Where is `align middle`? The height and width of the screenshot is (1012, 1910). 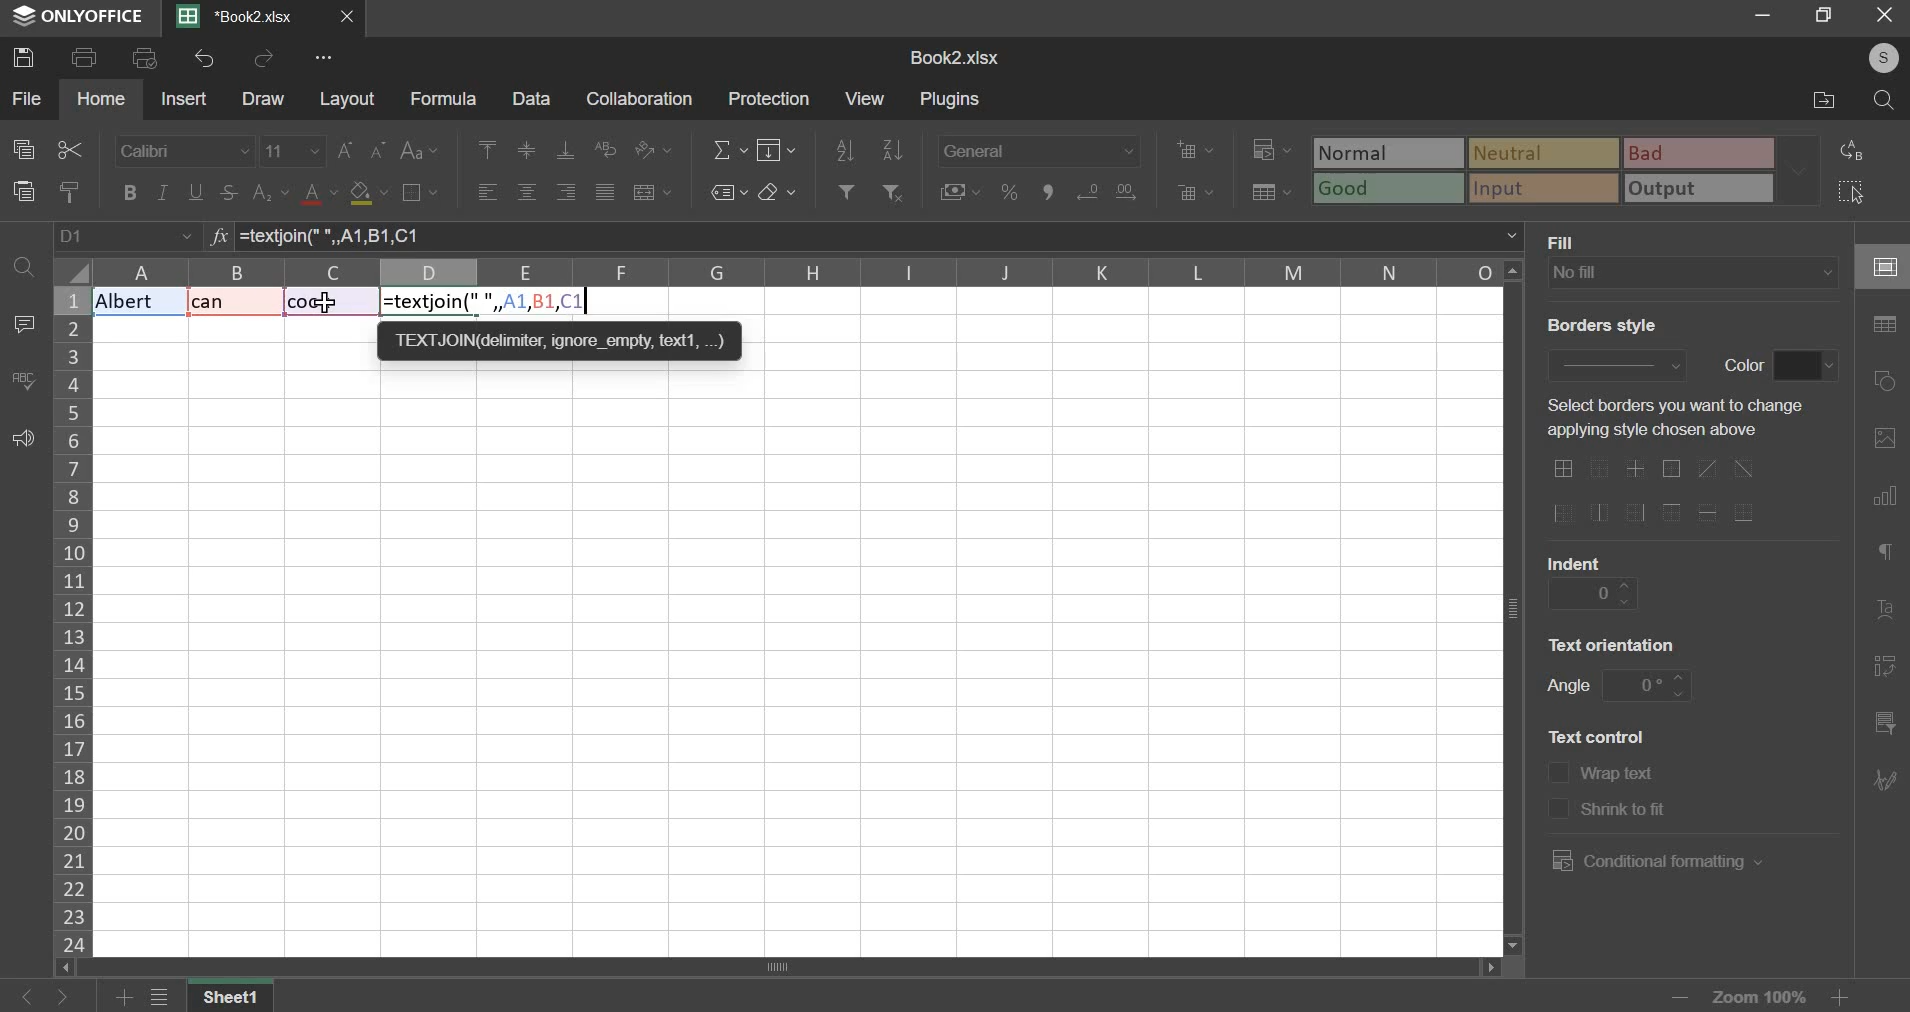
align middle is located at coordinates (529, 150).